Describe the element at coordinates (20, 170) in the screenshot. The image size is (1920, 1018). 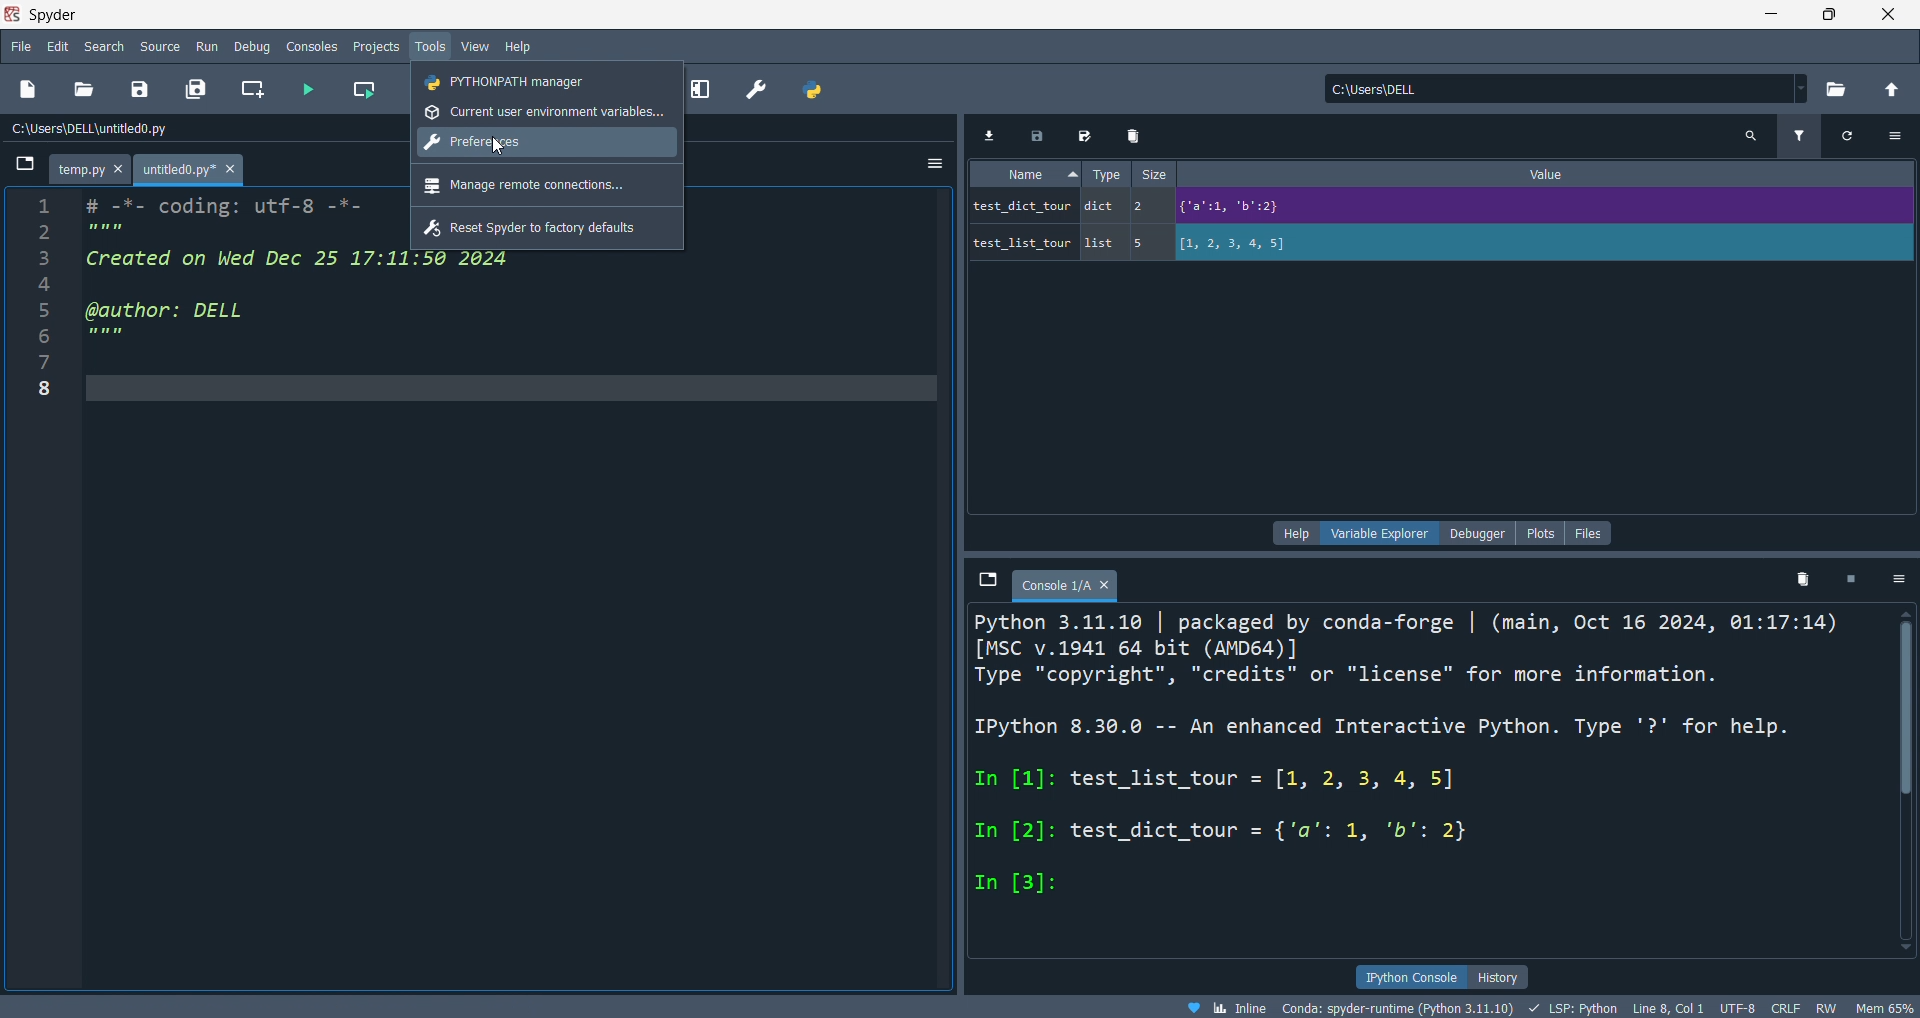
I see `browse tabs` at that location.